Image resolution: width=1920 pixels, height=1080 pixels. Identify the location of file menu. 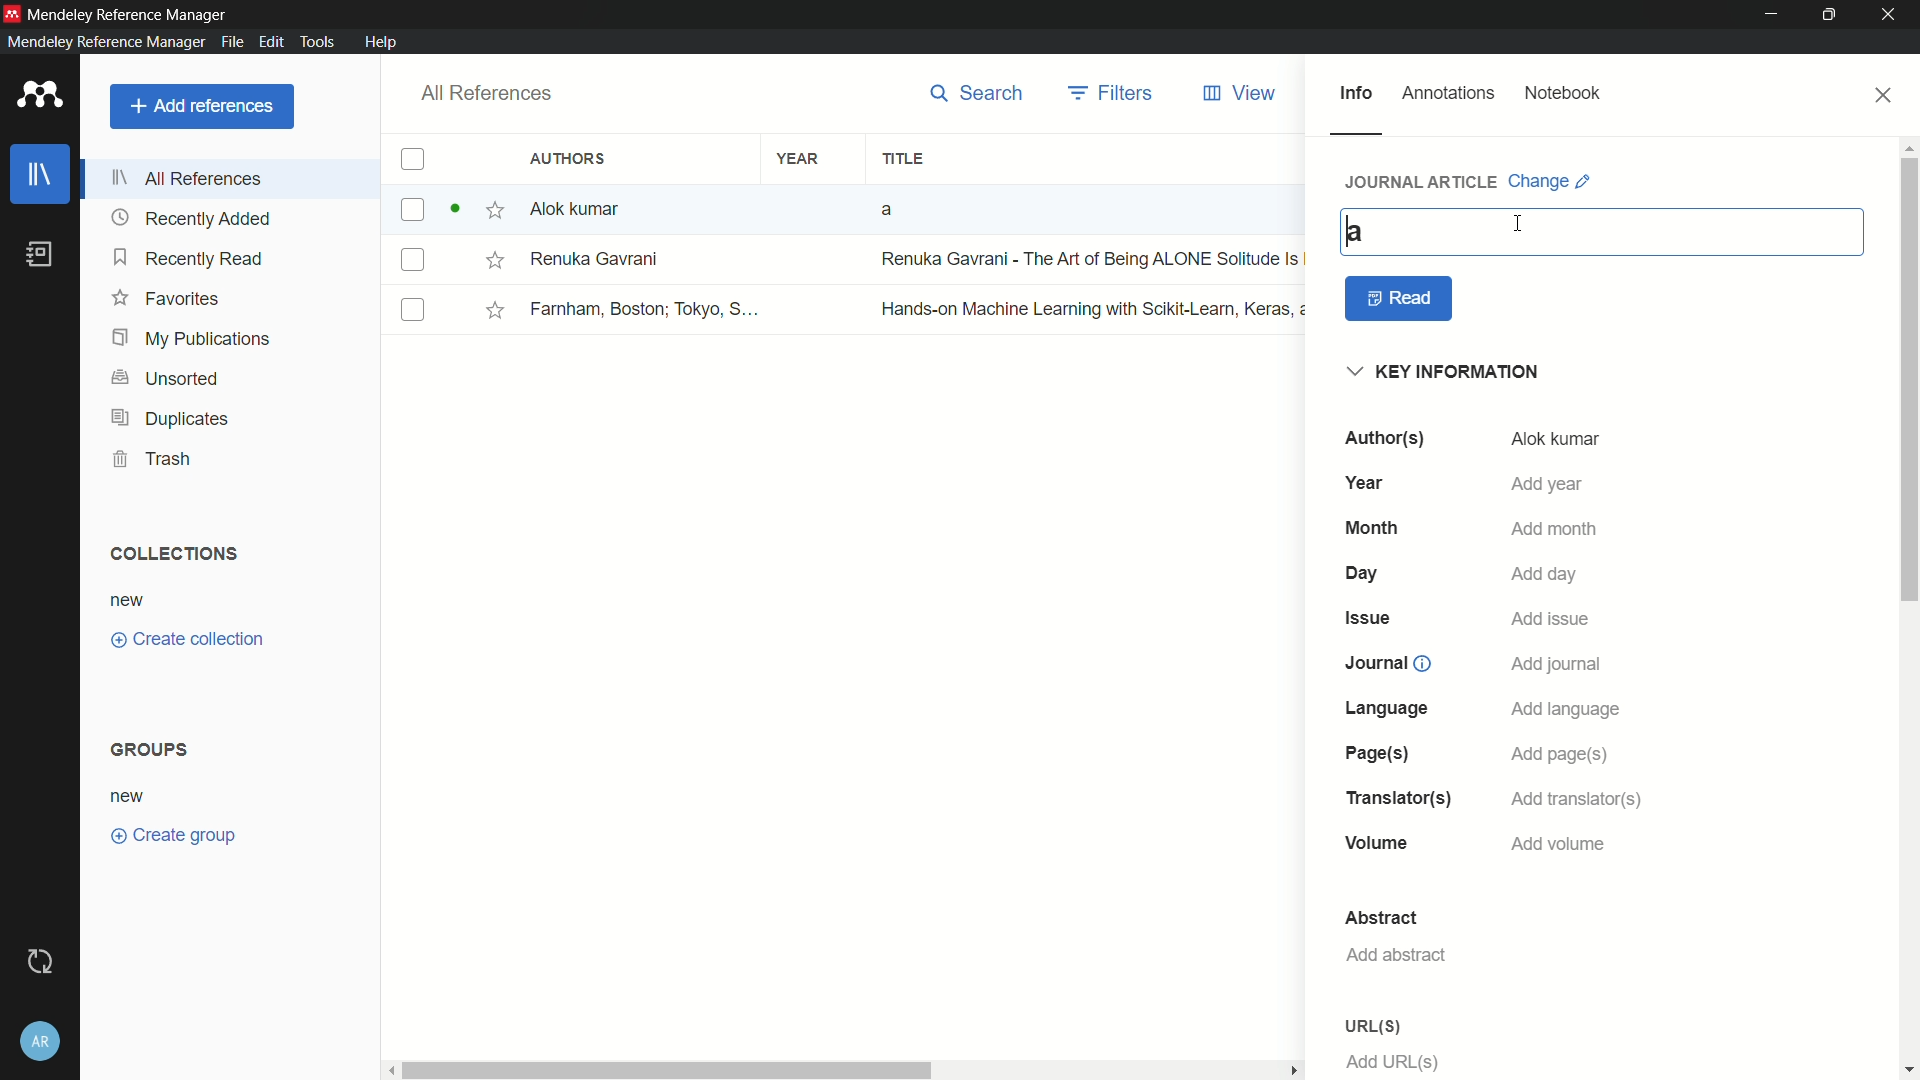
(230, 41).